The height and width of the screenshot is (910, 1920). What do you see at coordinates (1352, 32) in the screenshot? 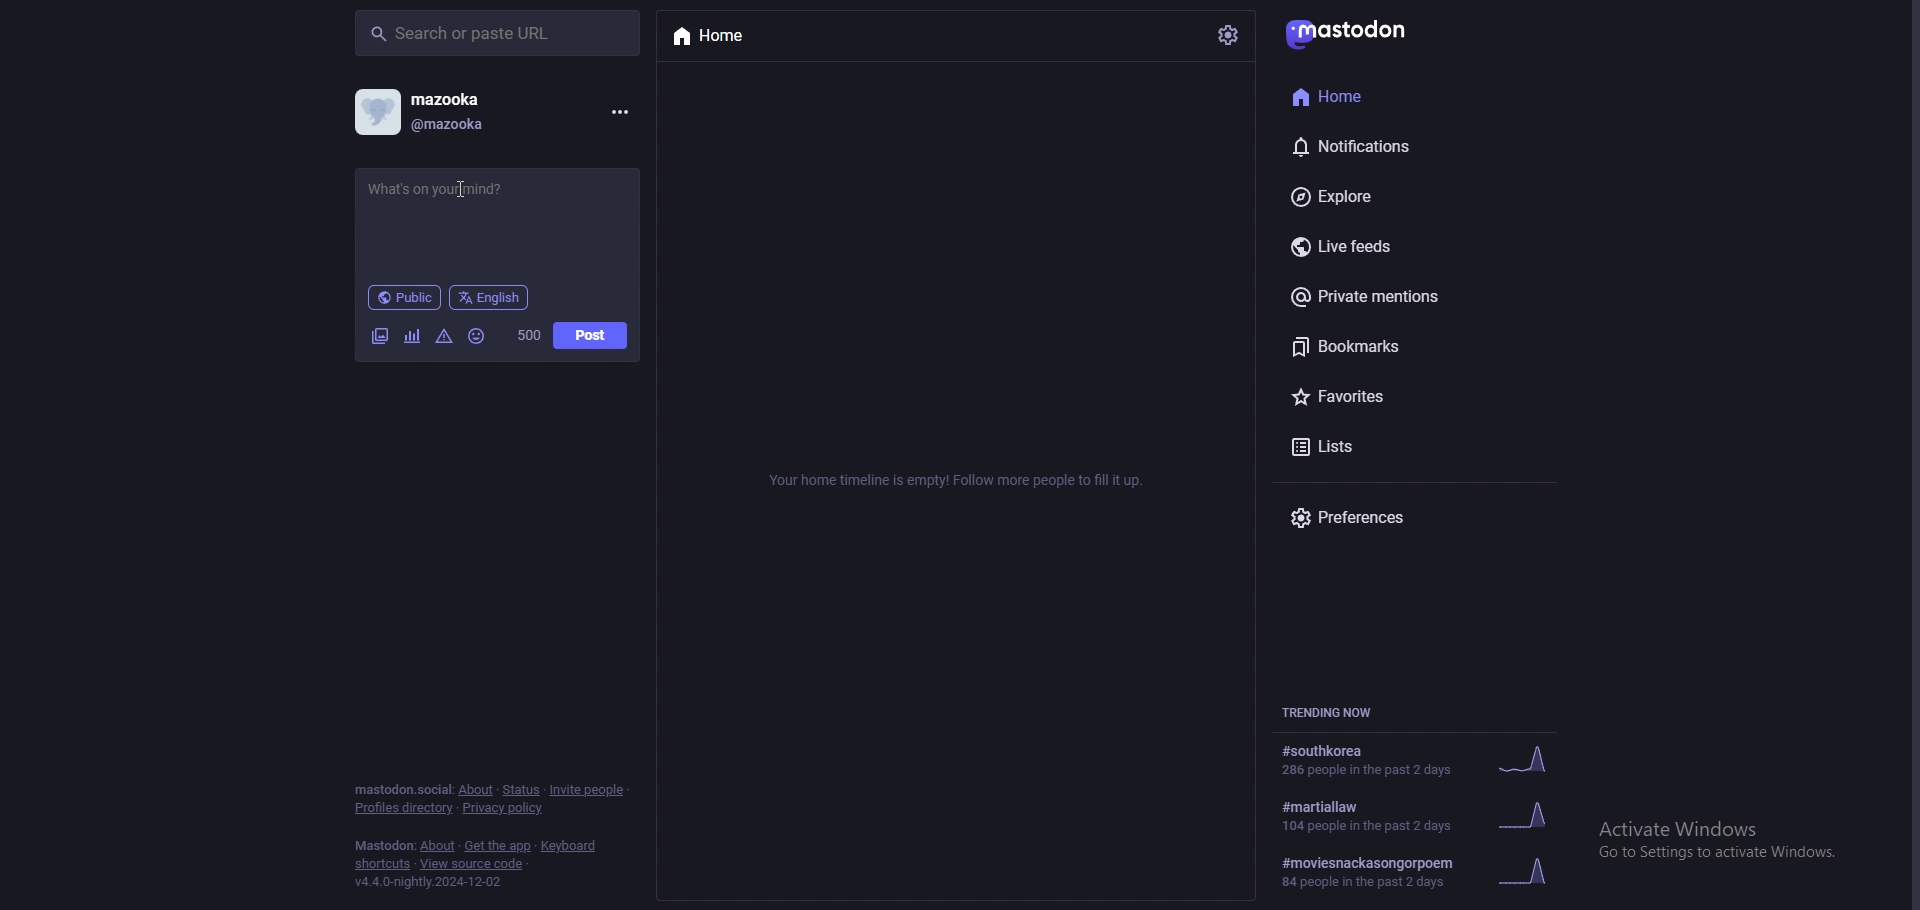
I see `mastodon` at bounding box center [1352, 32].